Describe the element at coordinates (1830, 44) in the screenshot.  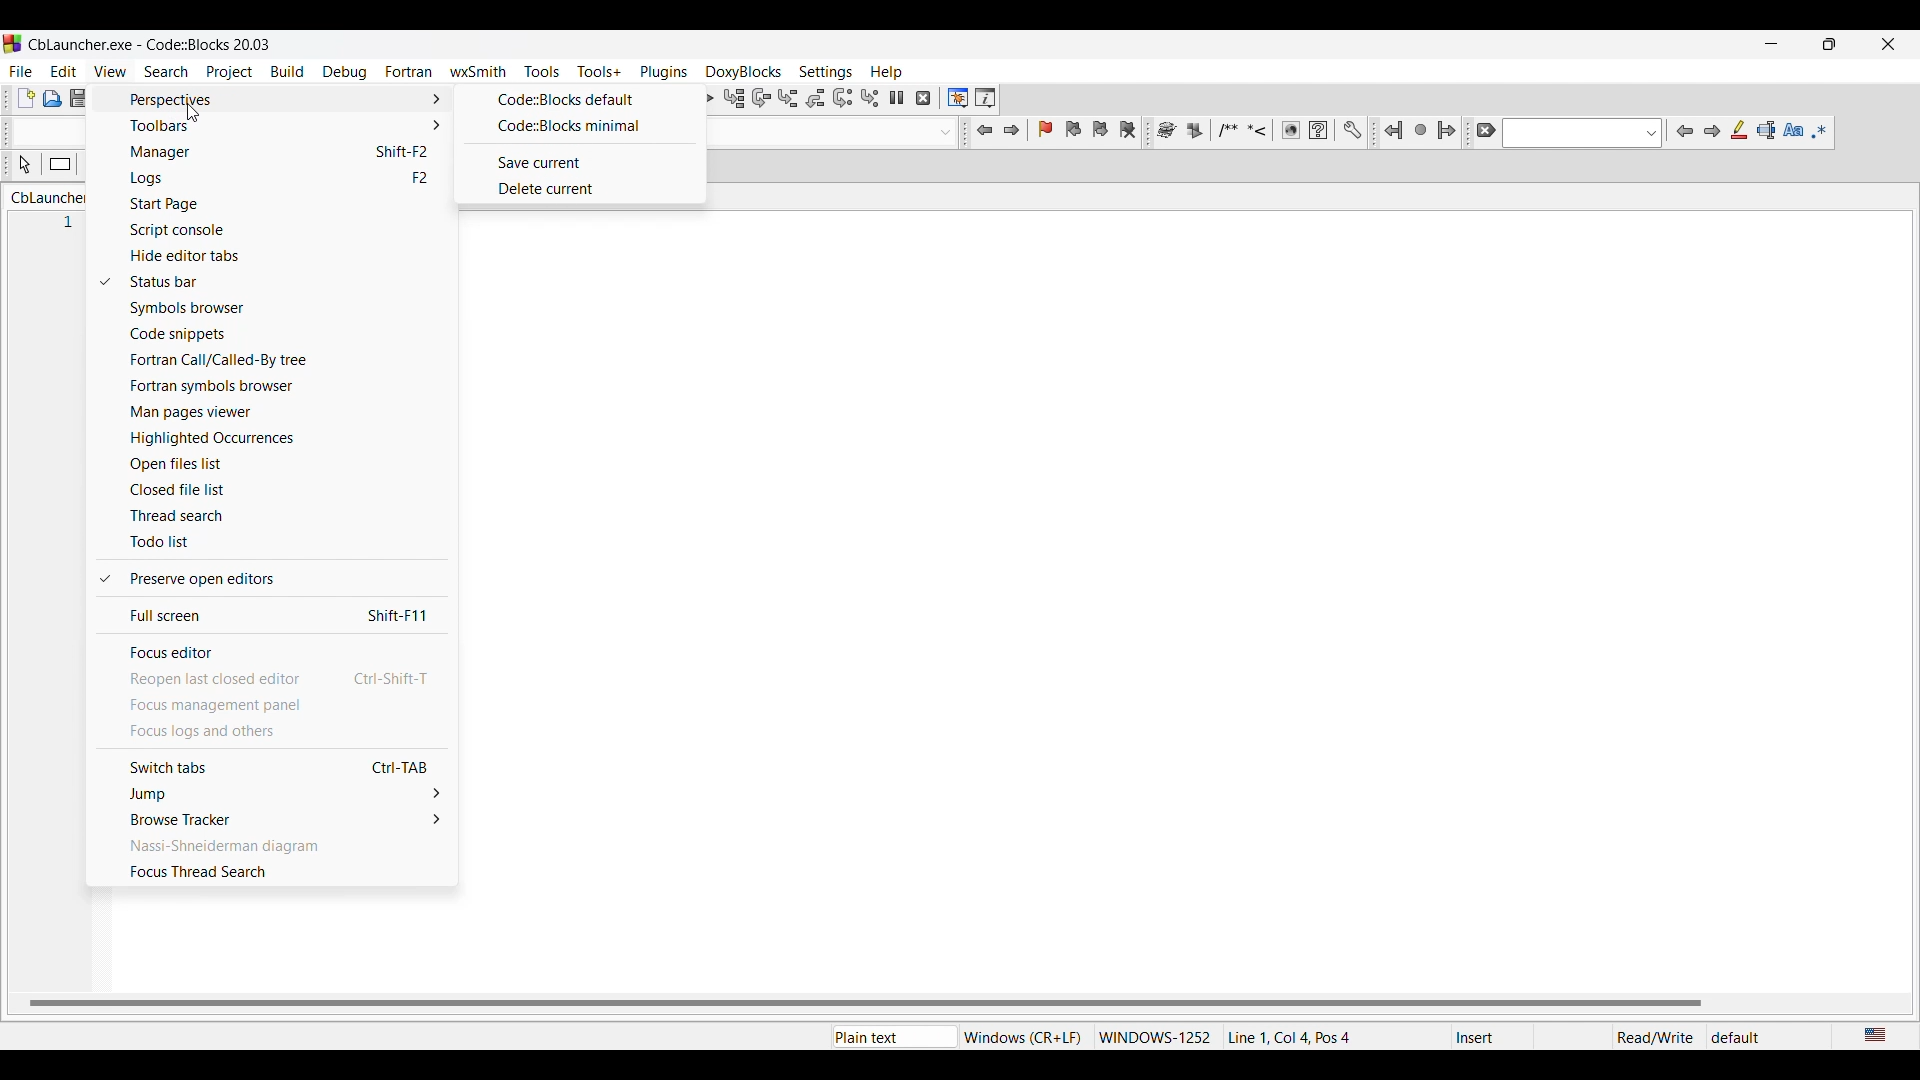
I see `Show interface in a smaller tab` at that location.